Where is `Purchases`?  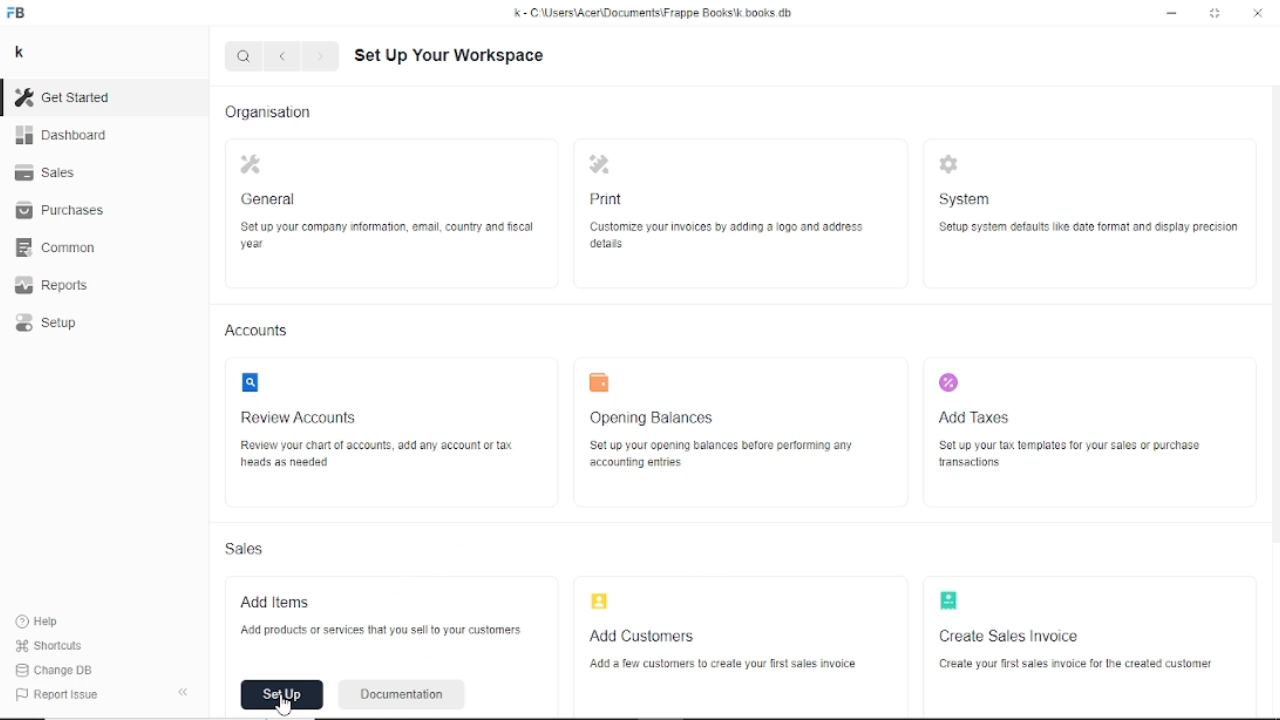
Purchases is located at coordinates (63, 213).